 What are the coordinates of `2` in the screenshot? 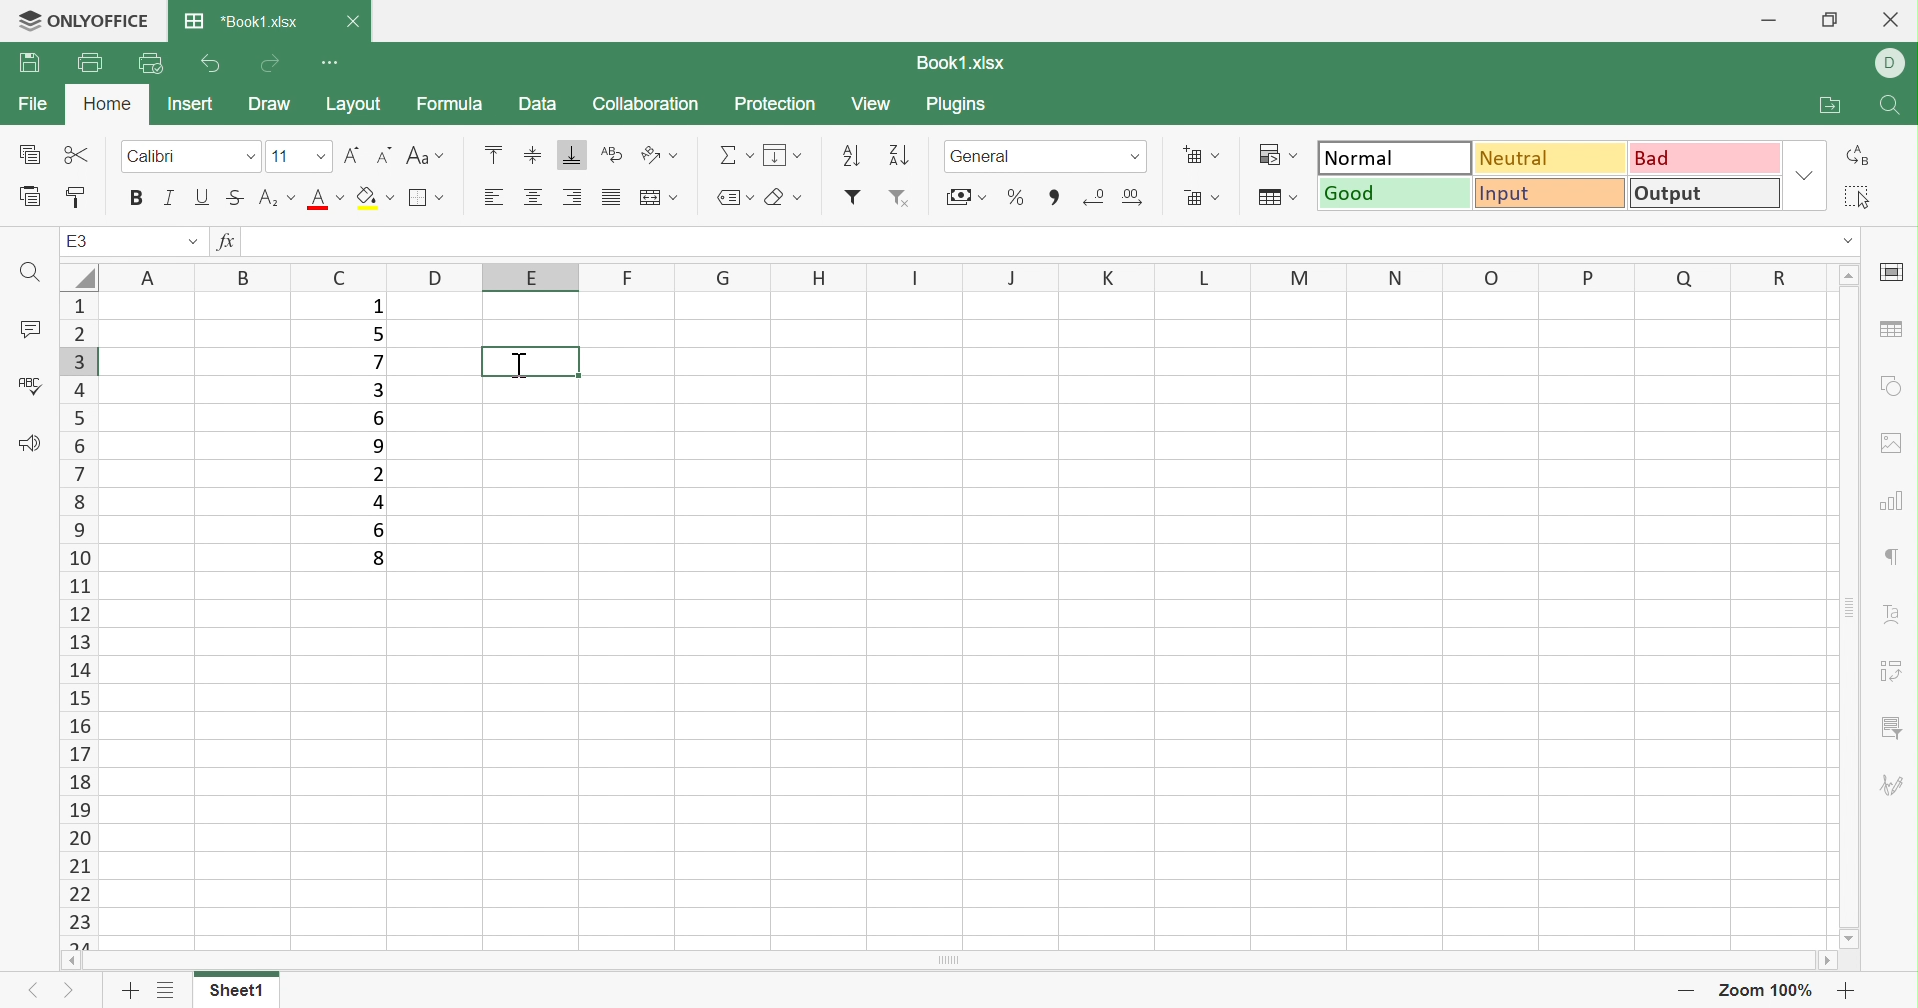 It's located at (379, 475).